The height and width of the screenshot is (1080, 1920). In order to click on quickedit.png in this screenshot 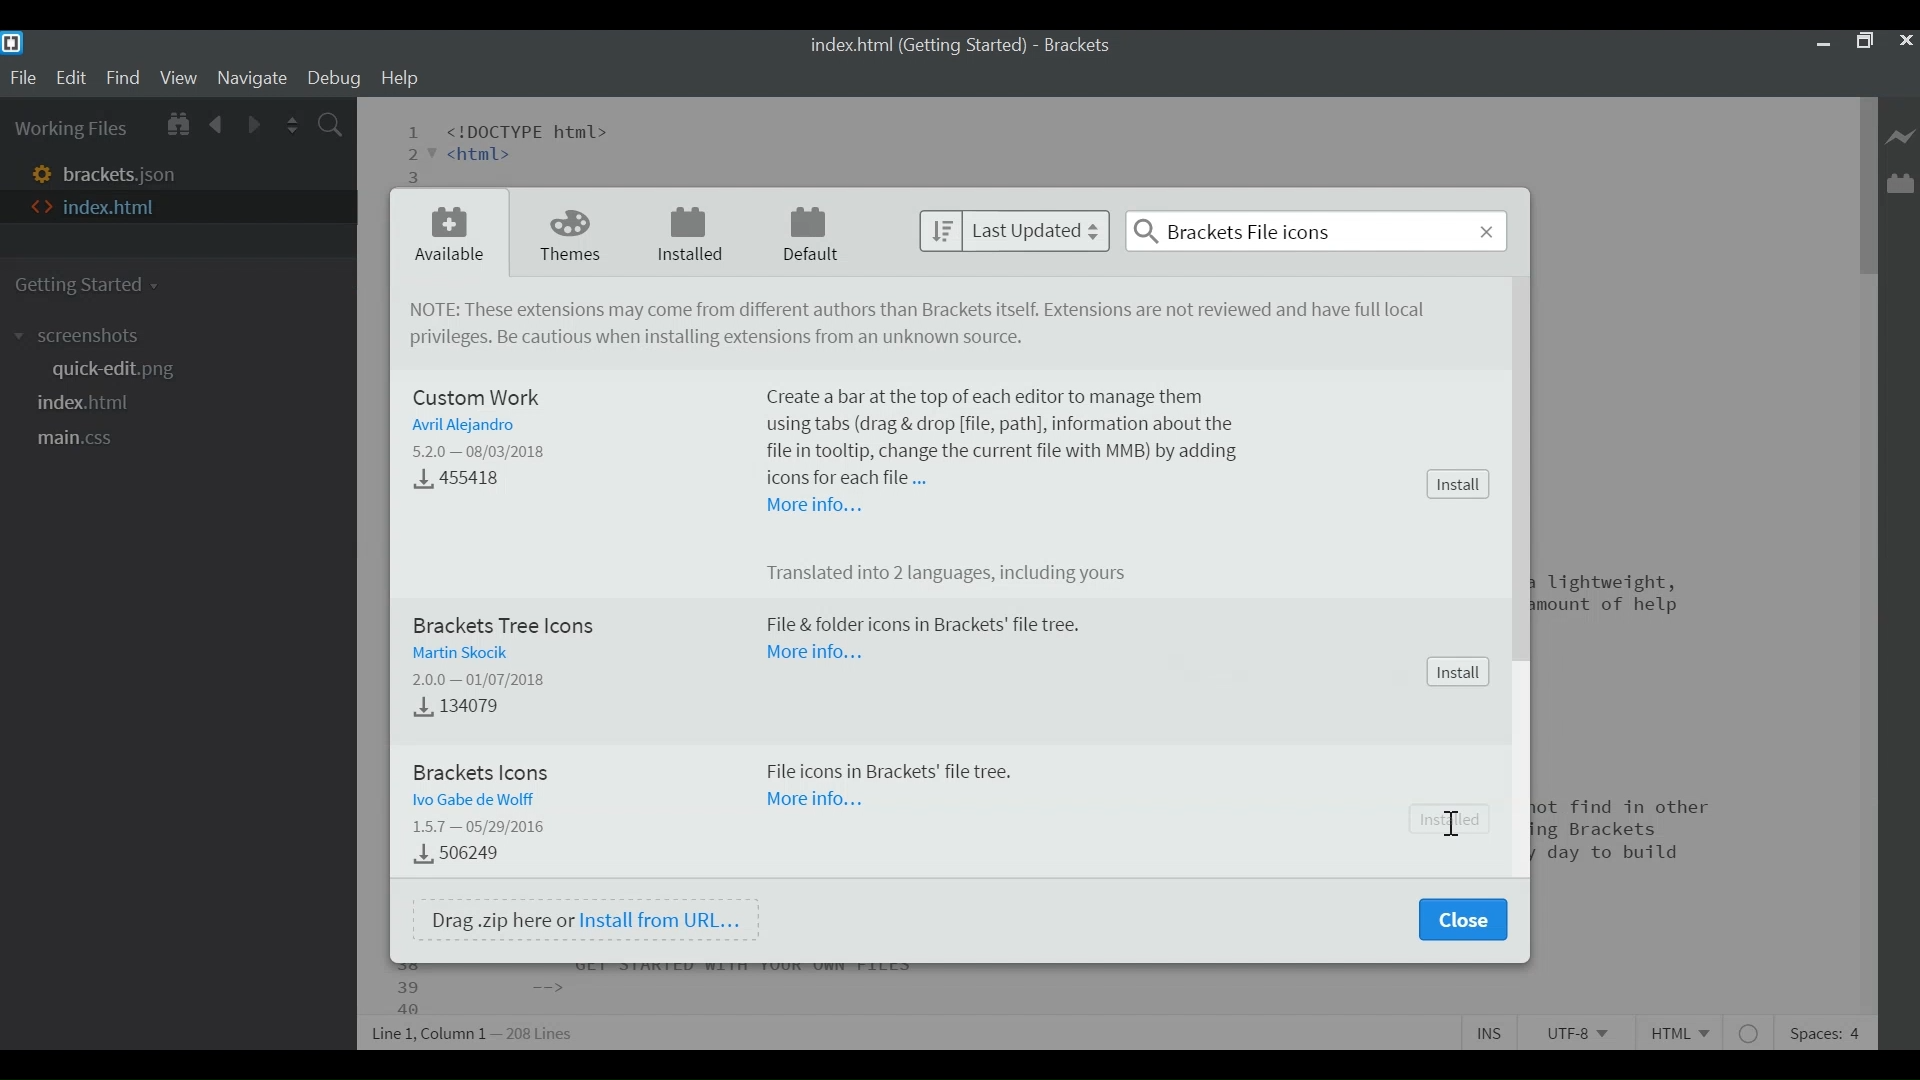, I will do `click(112, 370)`.